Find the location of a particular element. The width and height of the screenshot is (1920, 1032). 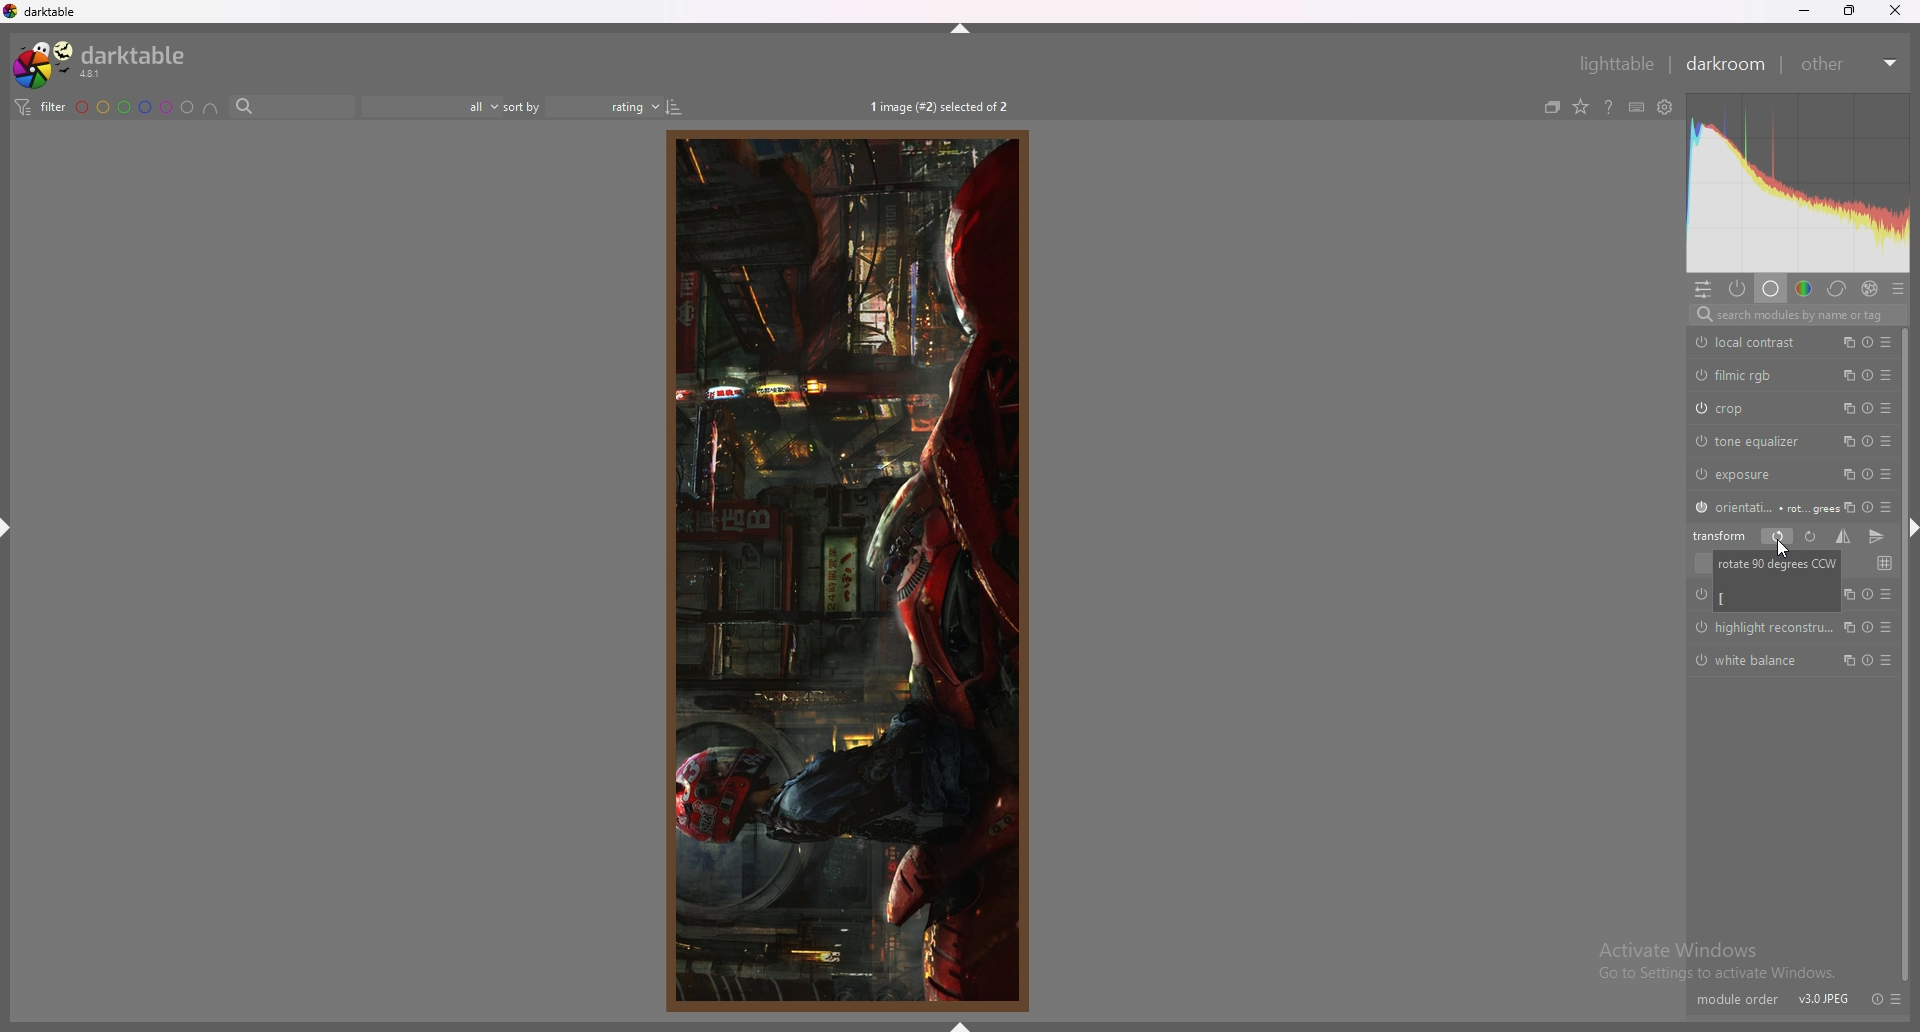

transform is located at coordinates (1722, 535).